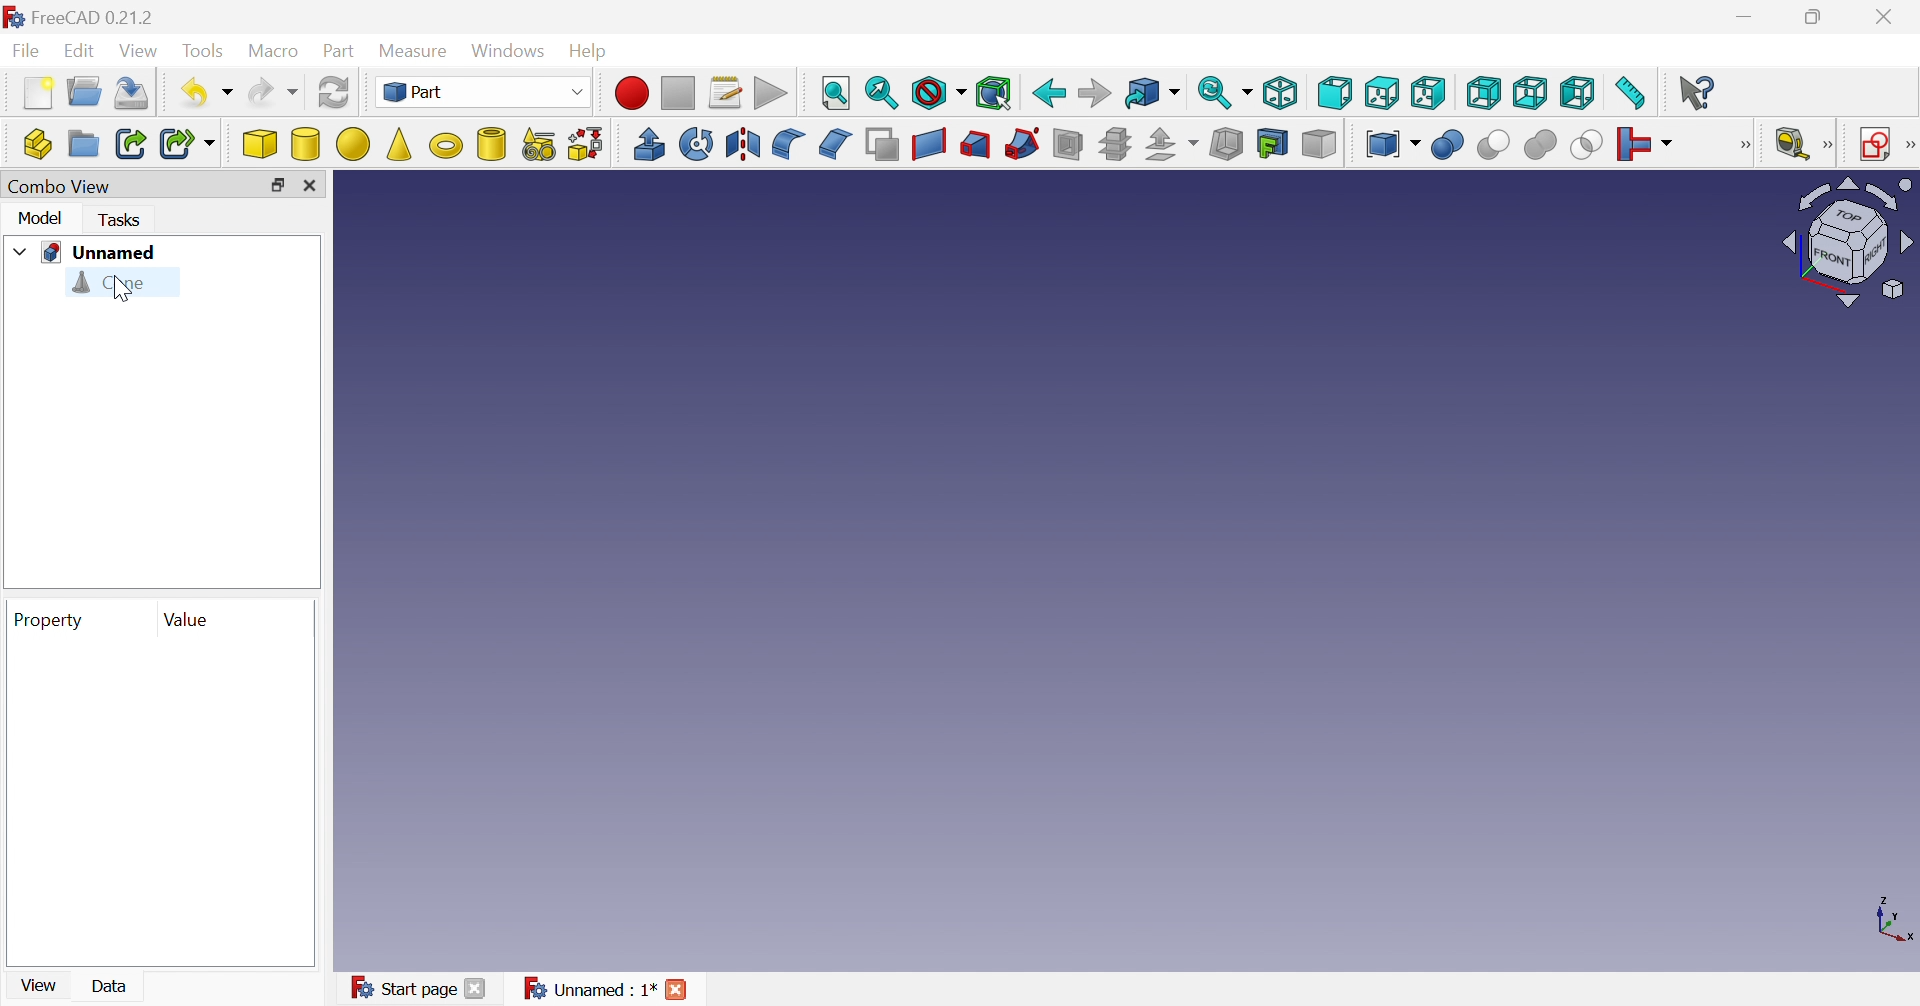  Describe the element at coordinates (205, 47) in the screenshot. I see `Tools` at that location.